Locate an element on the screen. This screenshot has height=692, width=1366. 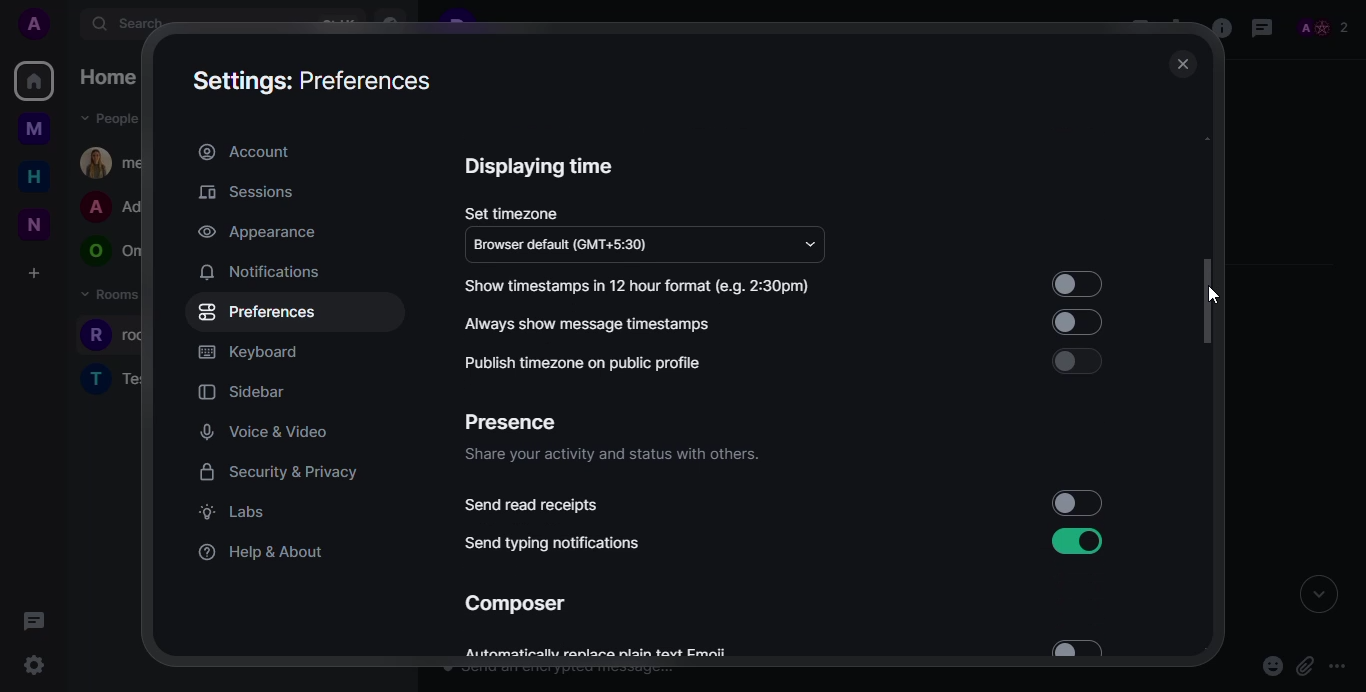
send read receipts is located at coordinates (533, 506).